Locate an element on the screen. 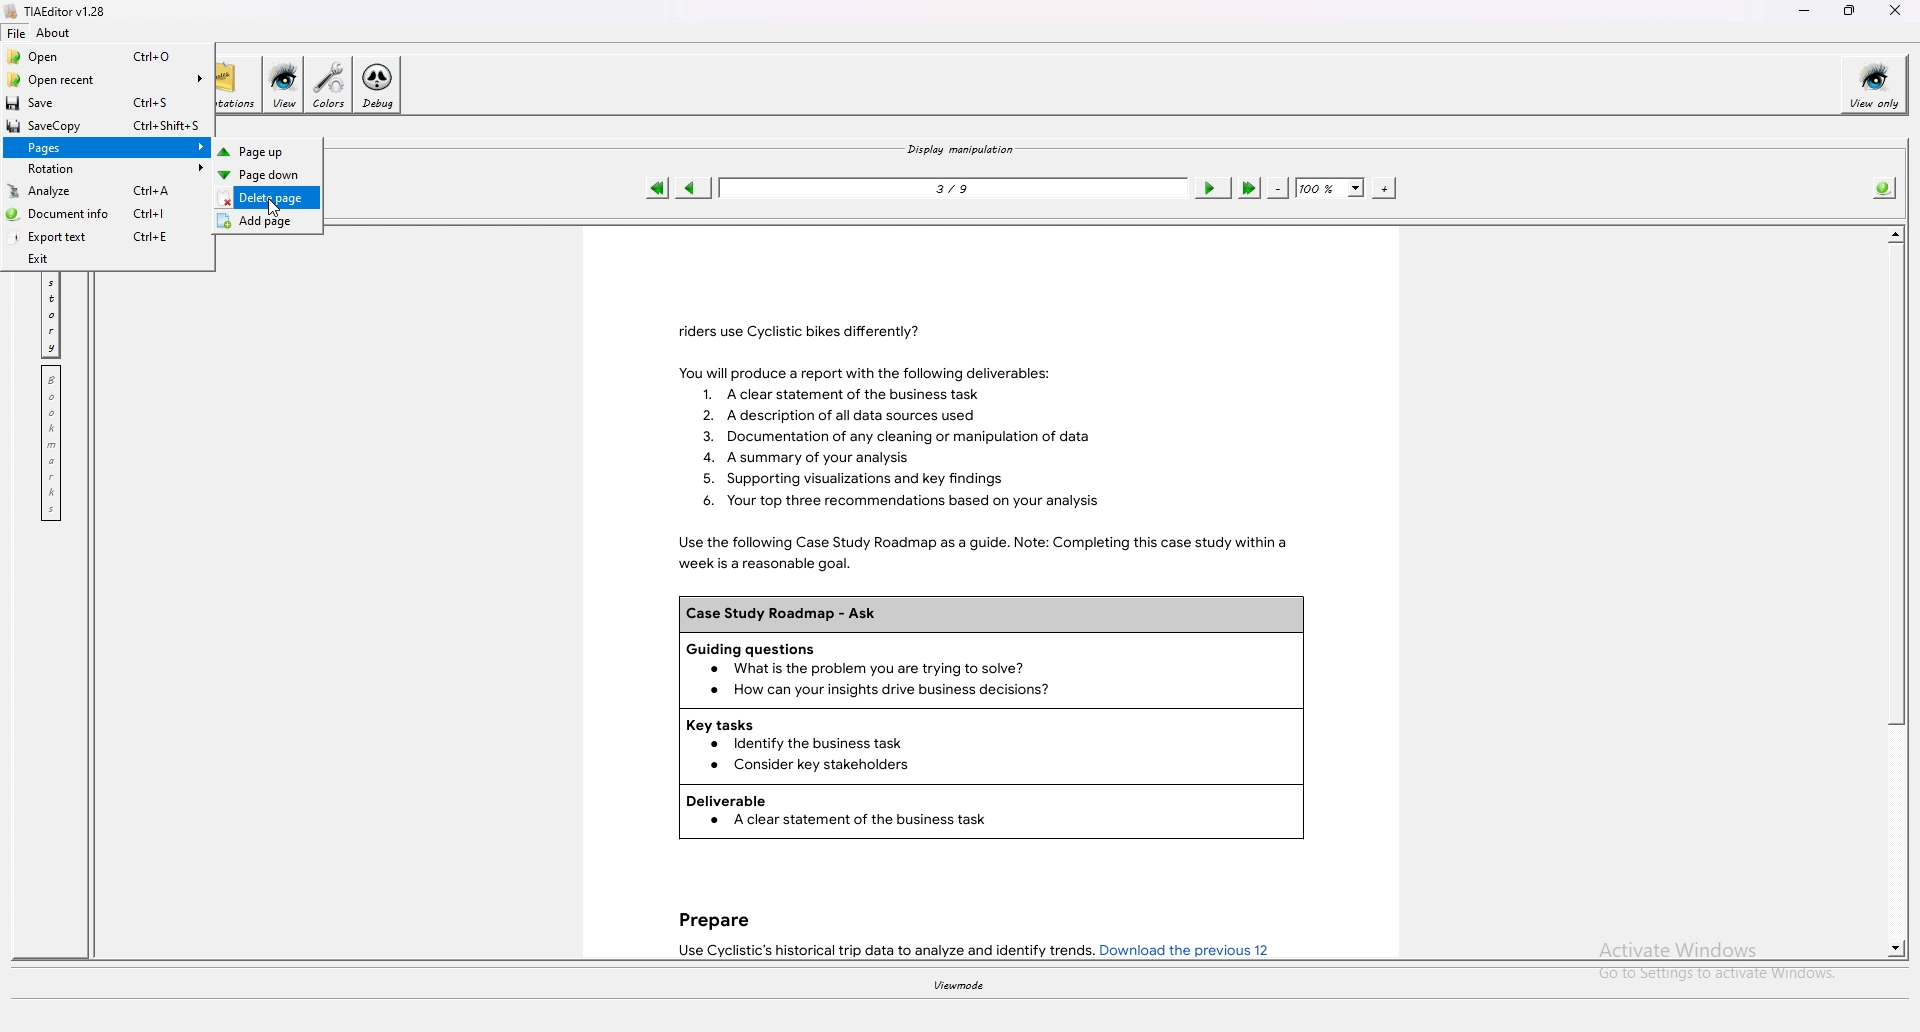  bookmark is located at coordinates (53, 443).